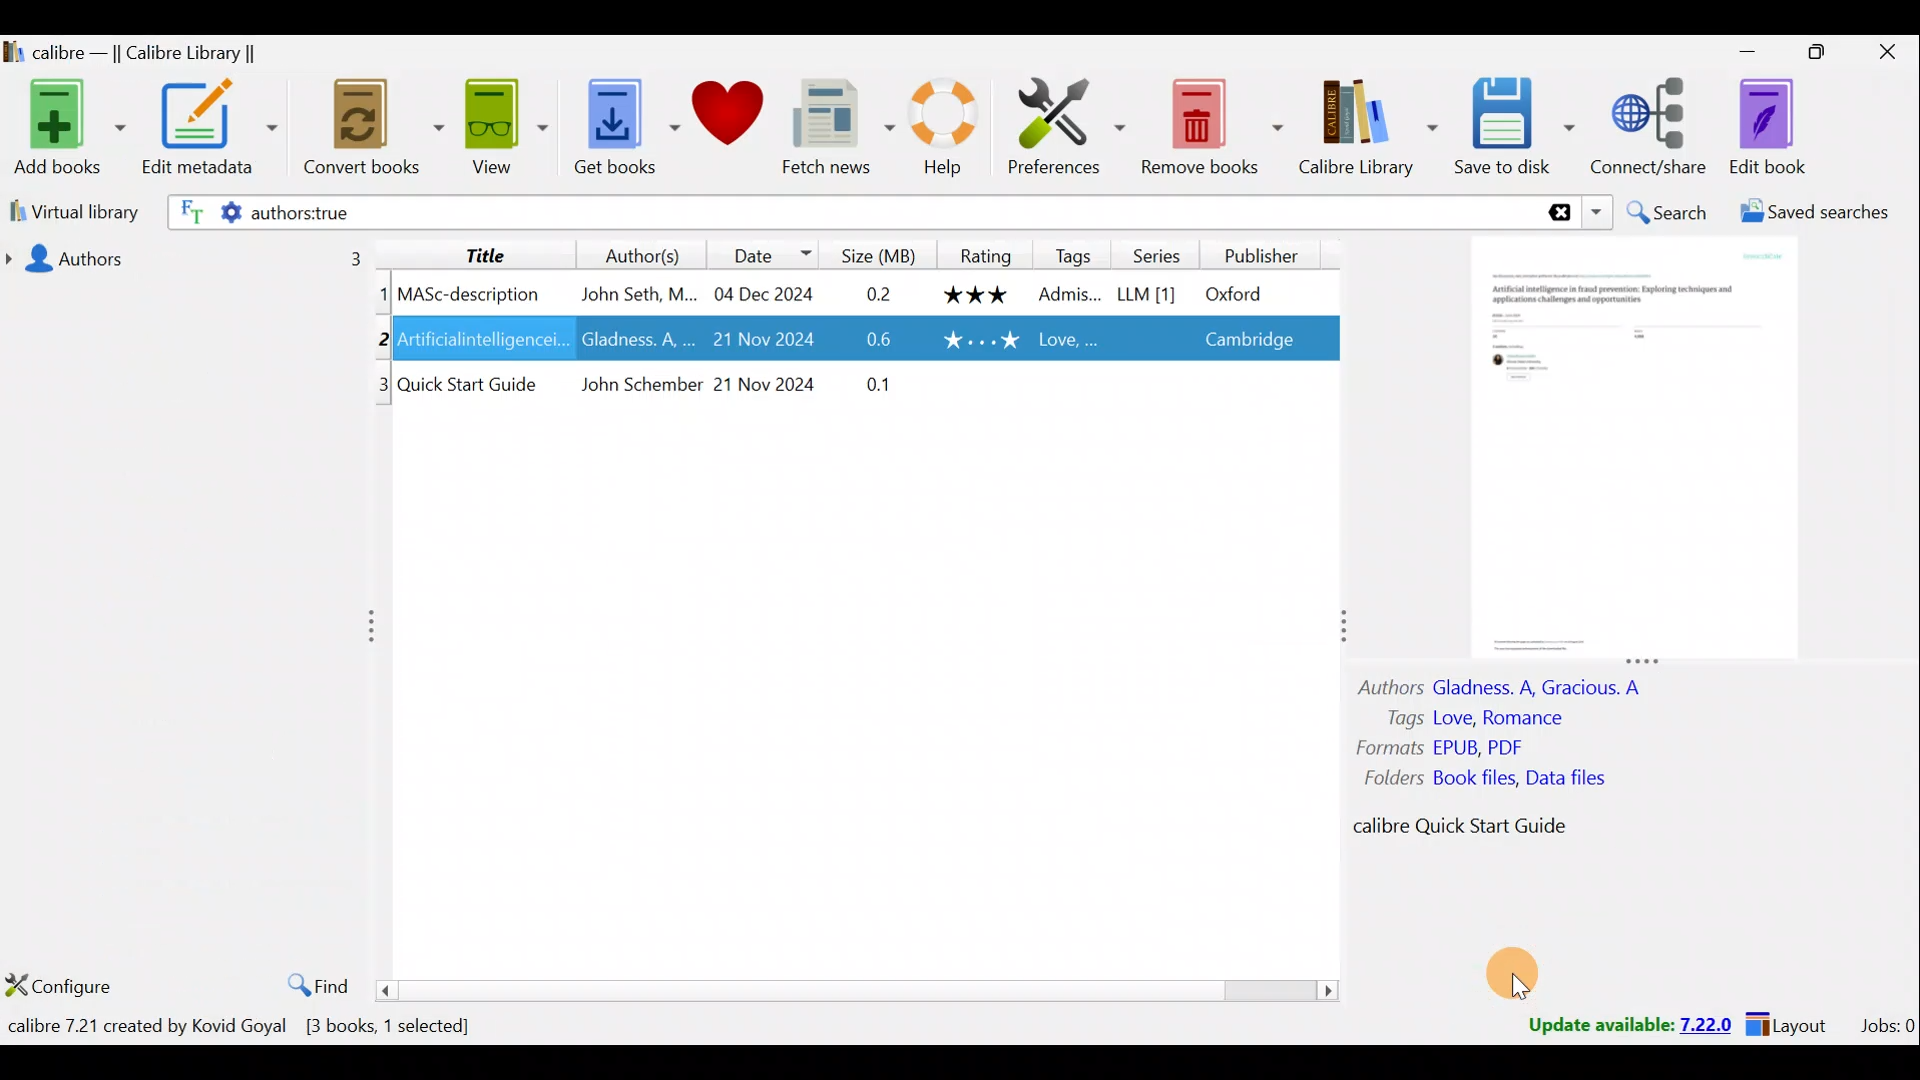 The image size is (1920, 1080). Describe the element at coordinates (605, 131) in the screenshot. I see `Get books` at that location.